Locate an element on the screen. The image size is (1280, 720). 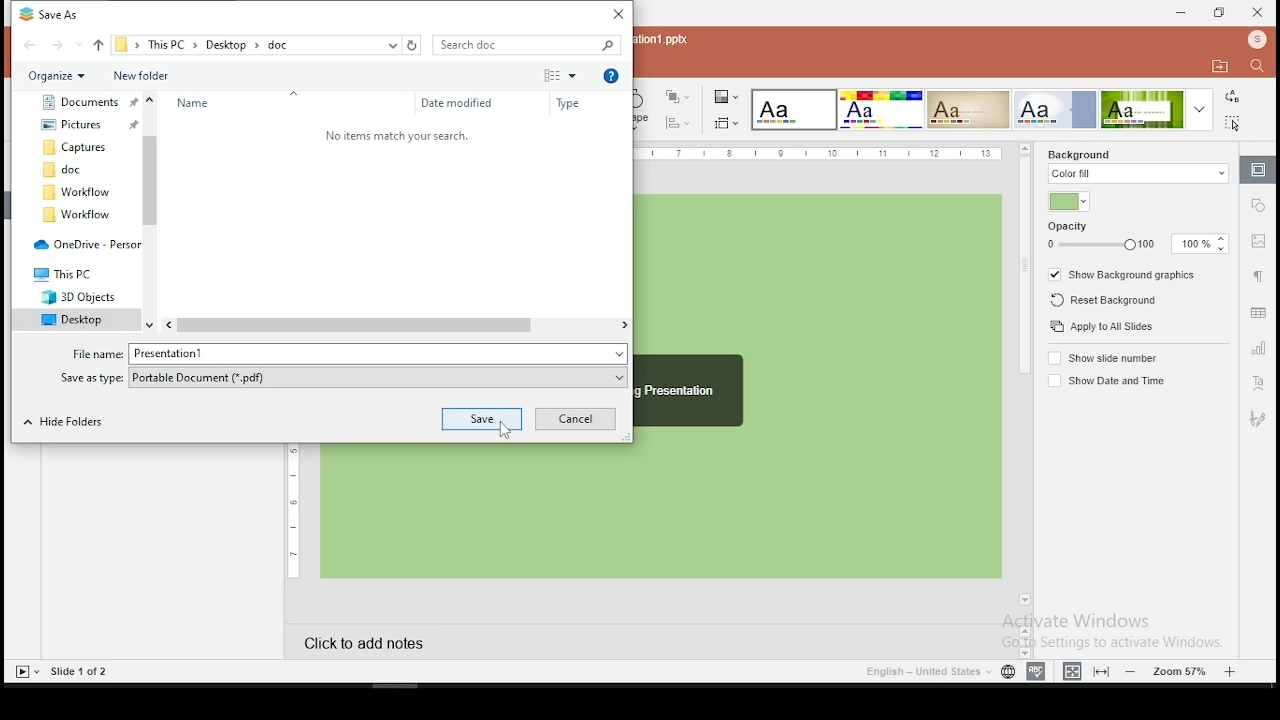
Desktop is located at coordinates (75, 320).